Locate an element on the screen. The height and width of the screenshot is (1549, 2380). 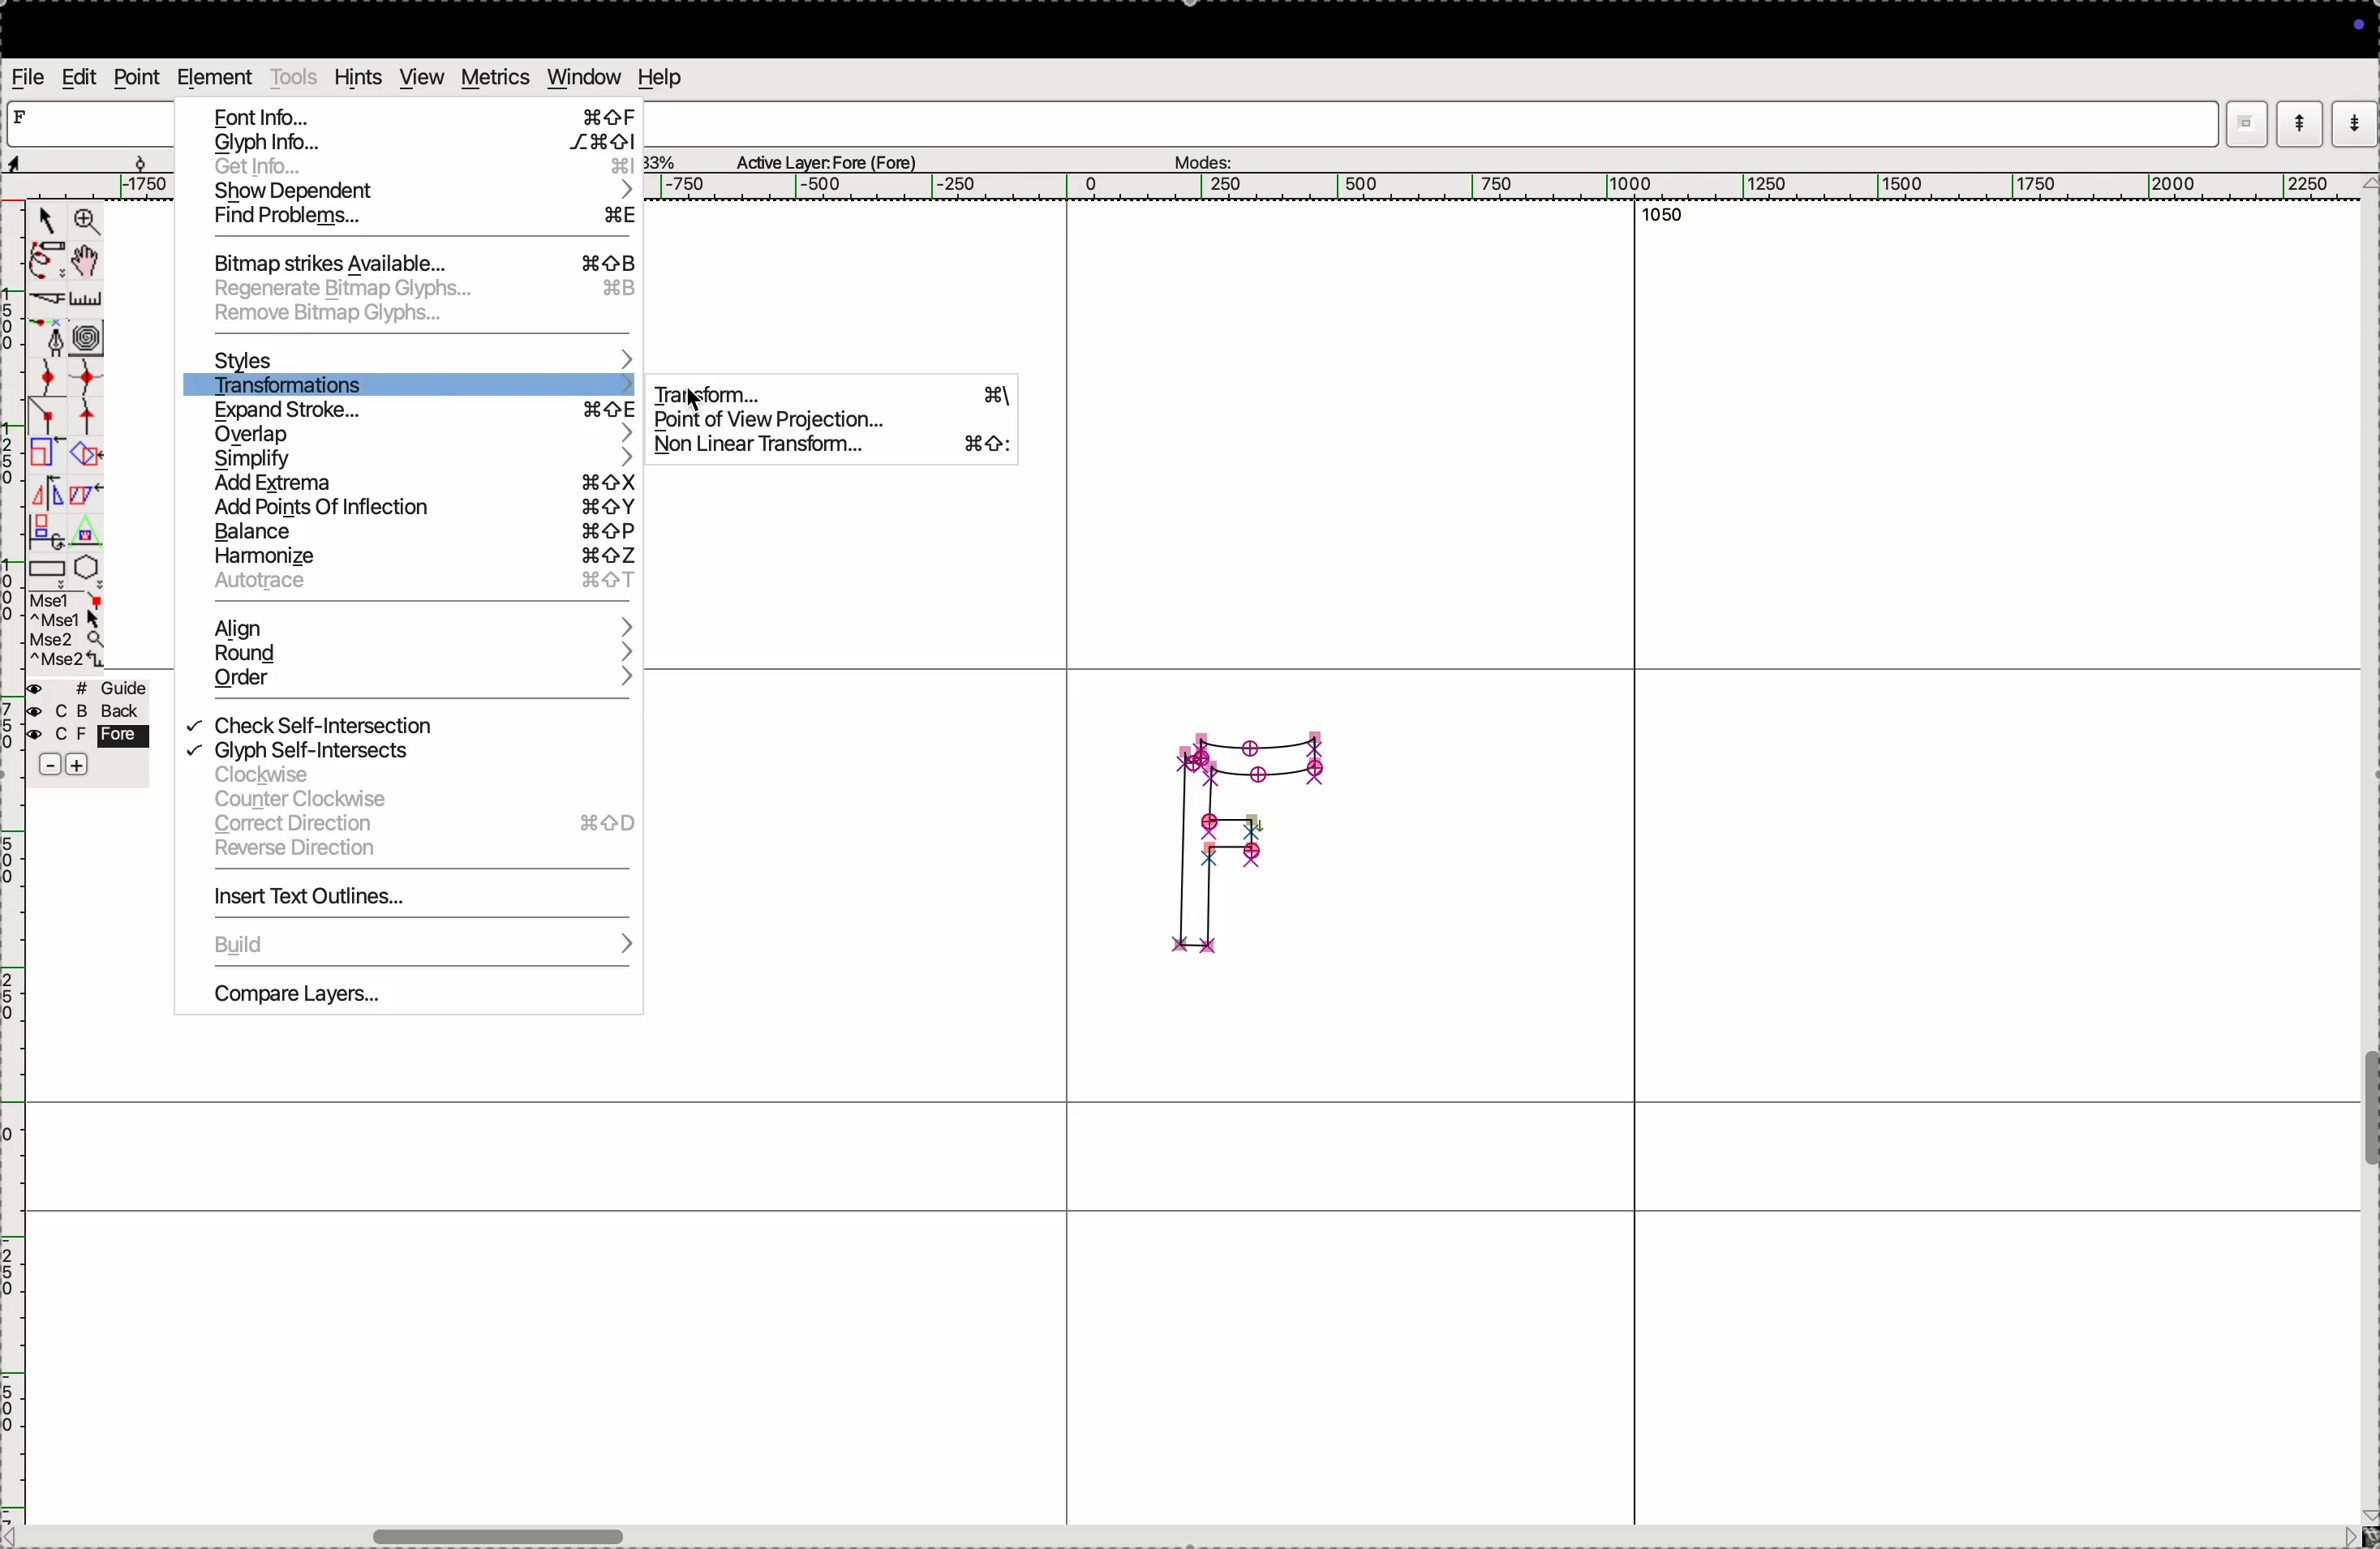
overlap is located at coordinates (88, 455).